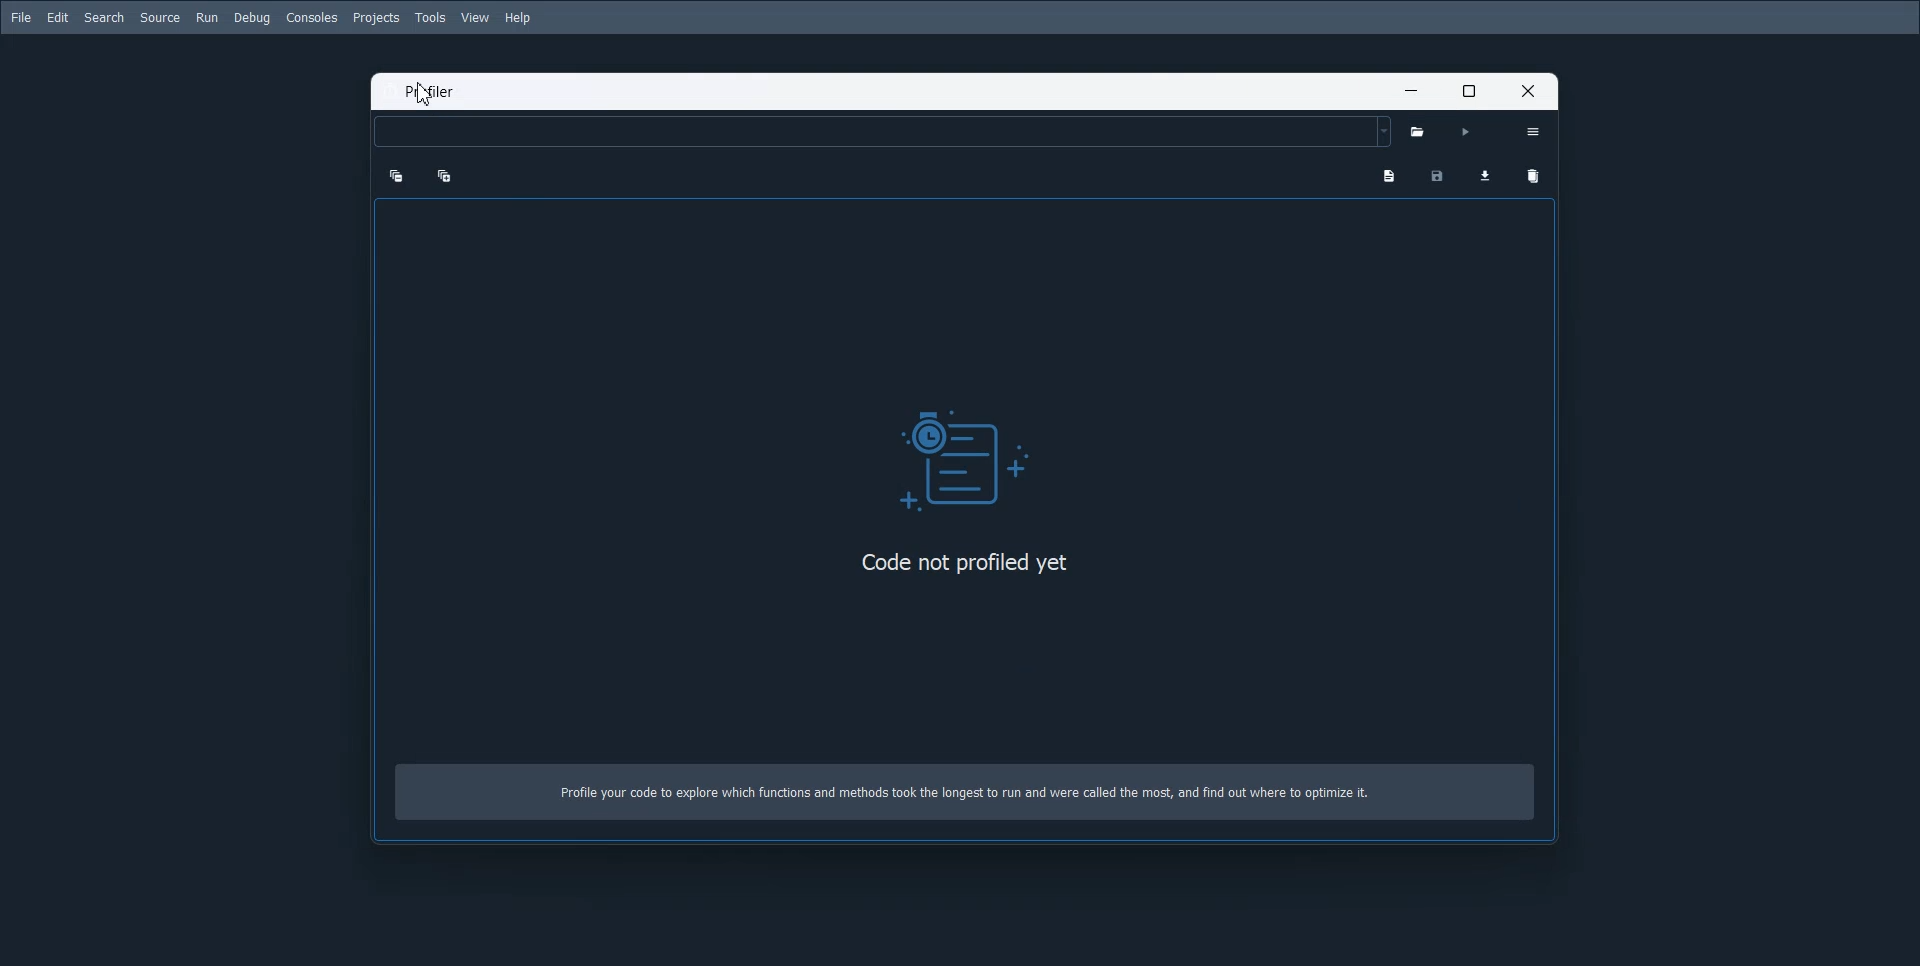 The image size is (1920, 966). I want to click on Search bar, so click(882, 132).